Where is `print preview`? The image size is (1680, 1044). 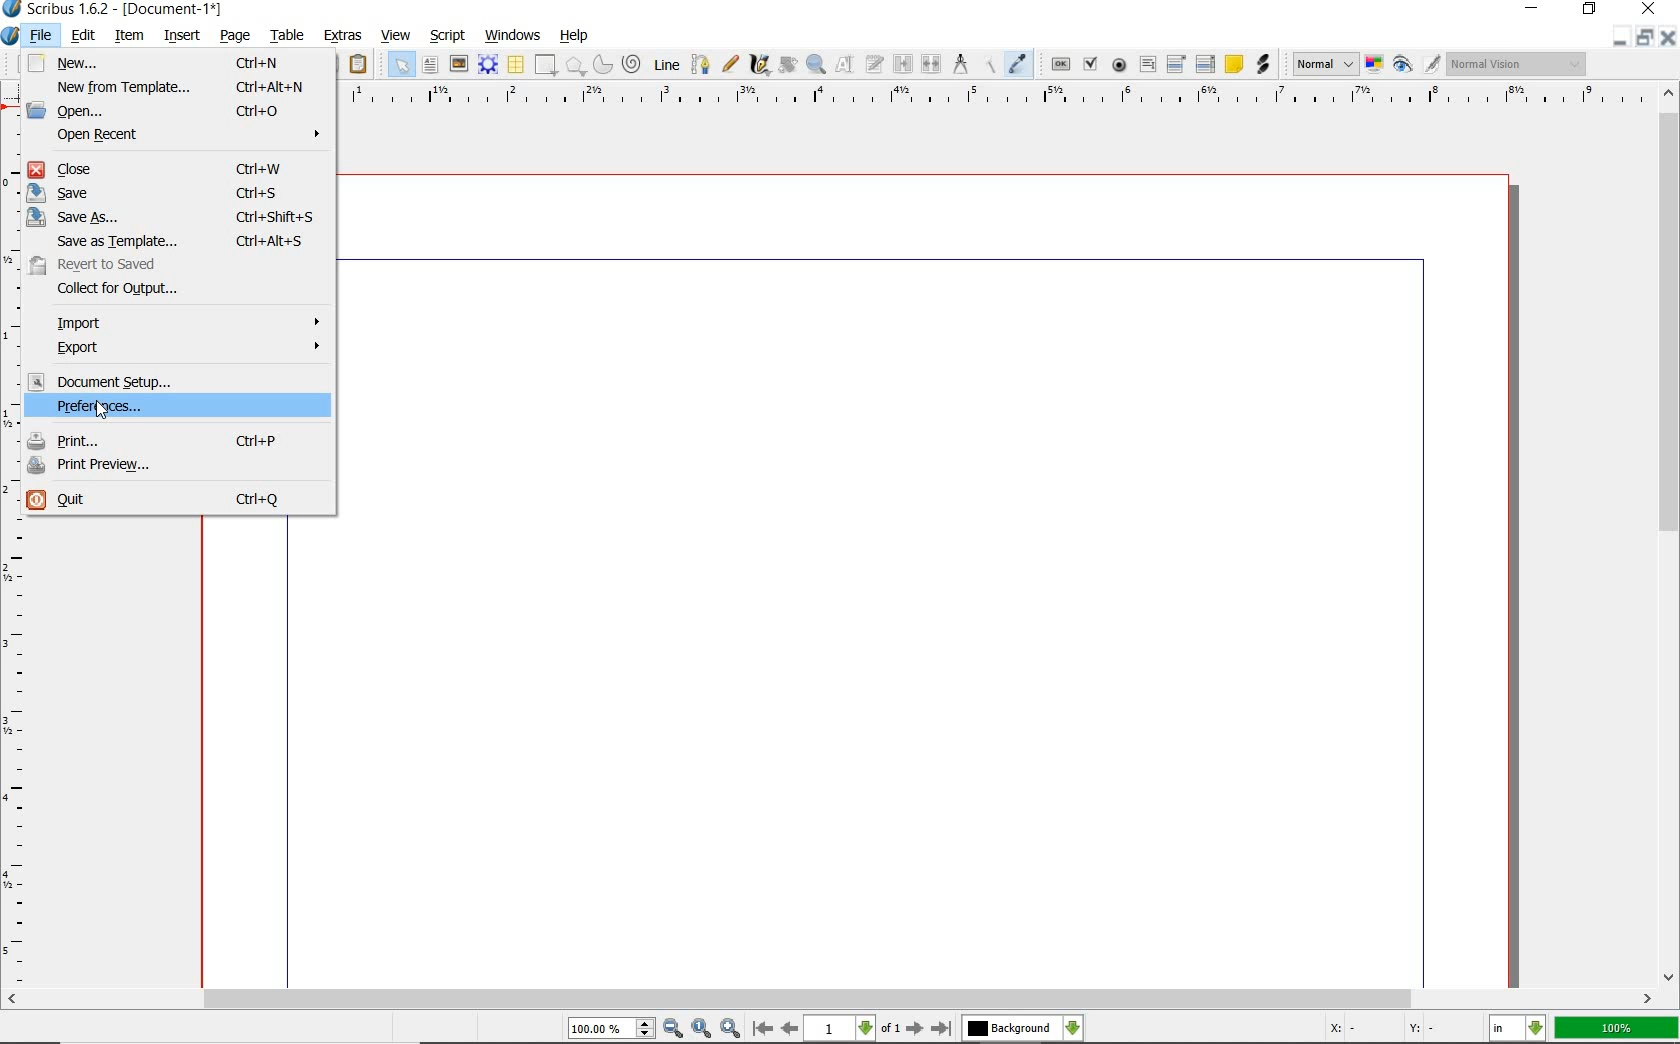 print preview is located at coordinates (180, 469).